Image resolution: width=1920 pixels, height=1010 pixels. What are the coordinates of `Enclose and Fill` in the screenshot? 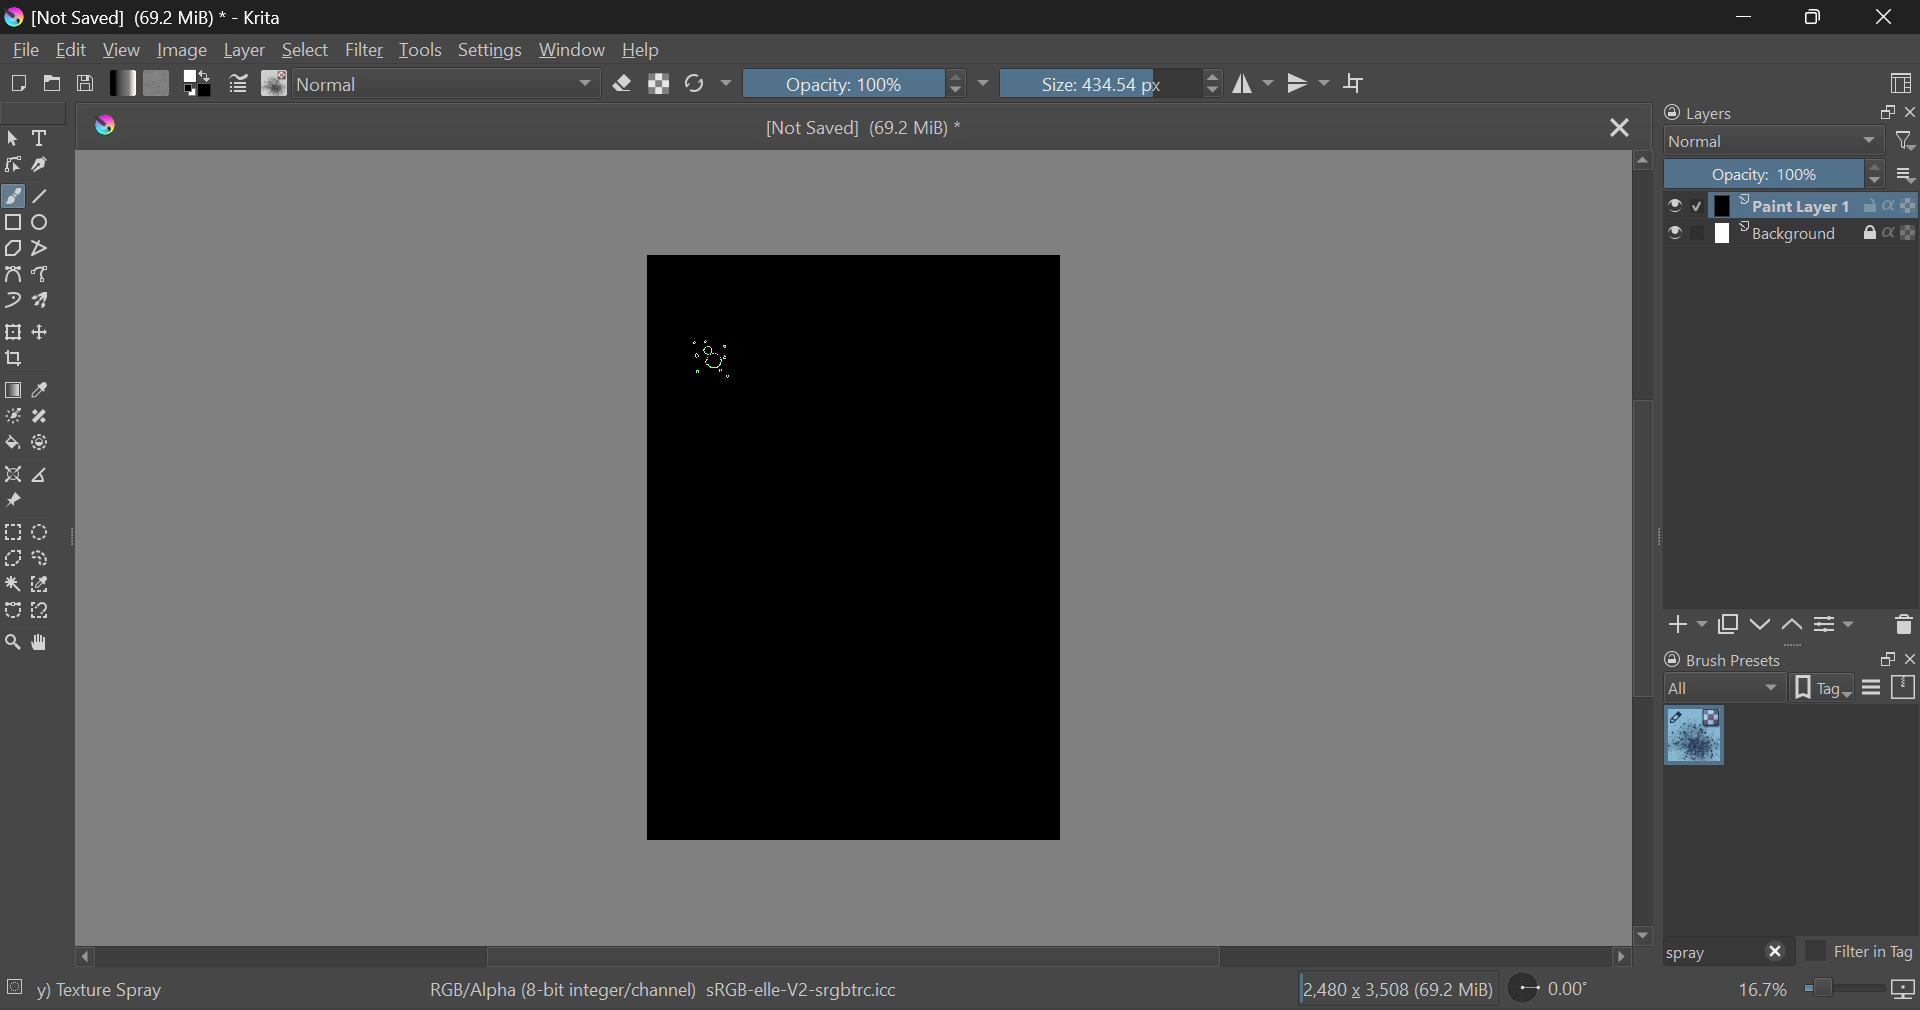 It's located at (41, 445).